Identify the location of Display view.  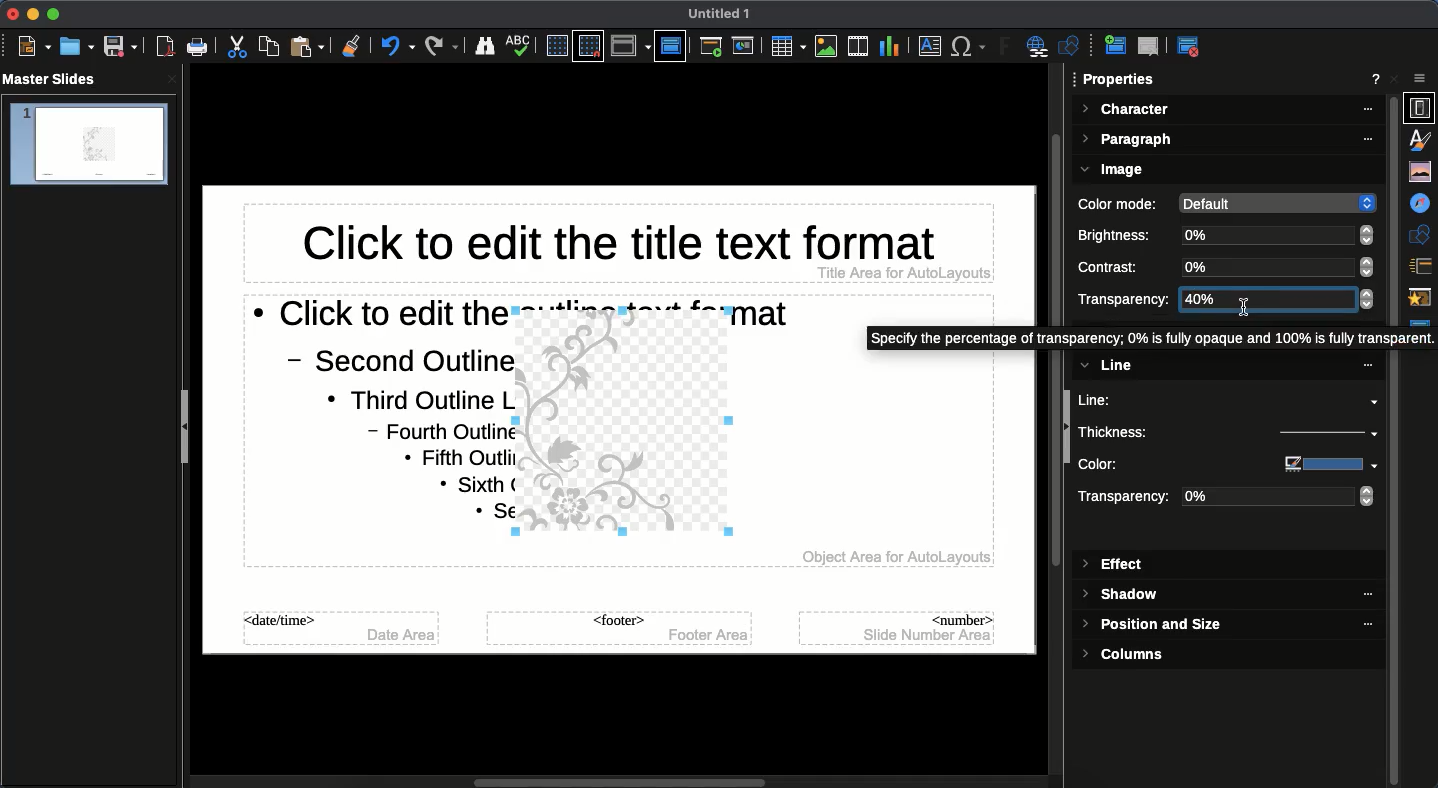
(630, 46).